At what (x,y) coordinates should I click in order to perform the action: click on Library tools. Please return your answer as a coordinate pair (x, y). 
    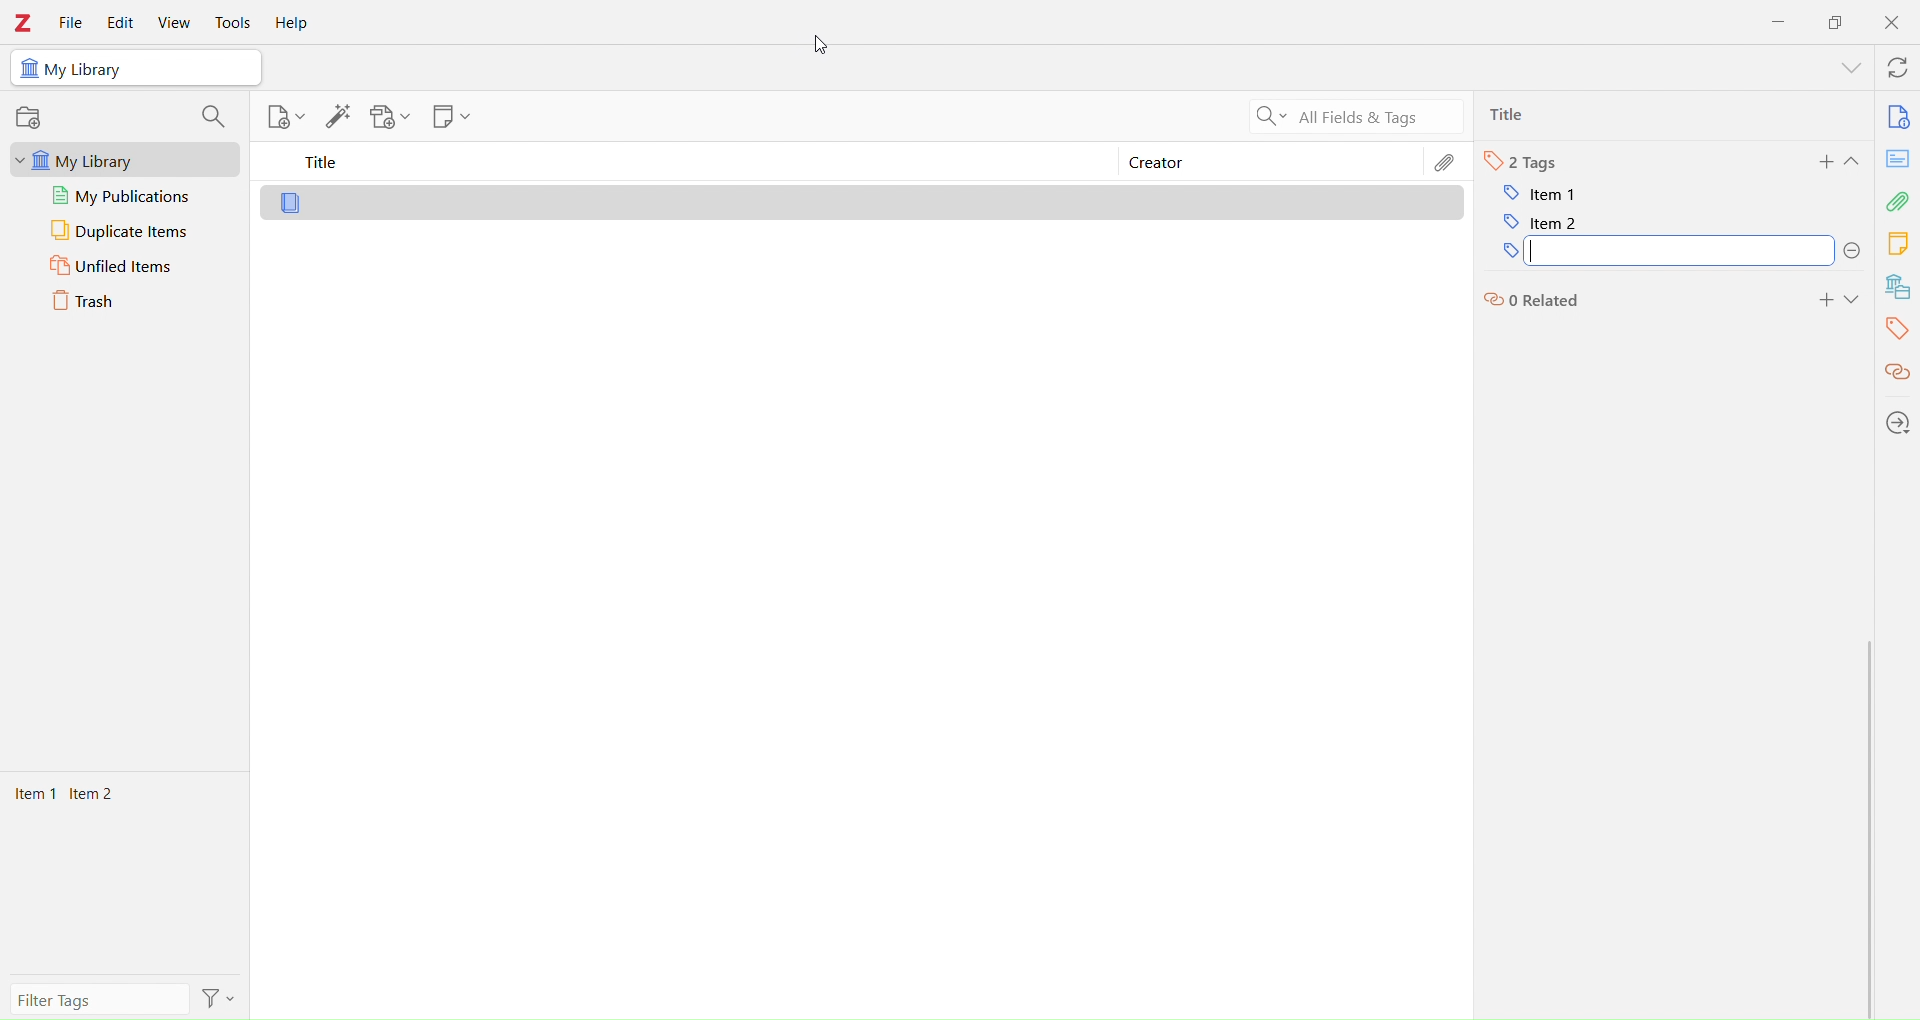
    Looking at the image, I should click on (361, 118).